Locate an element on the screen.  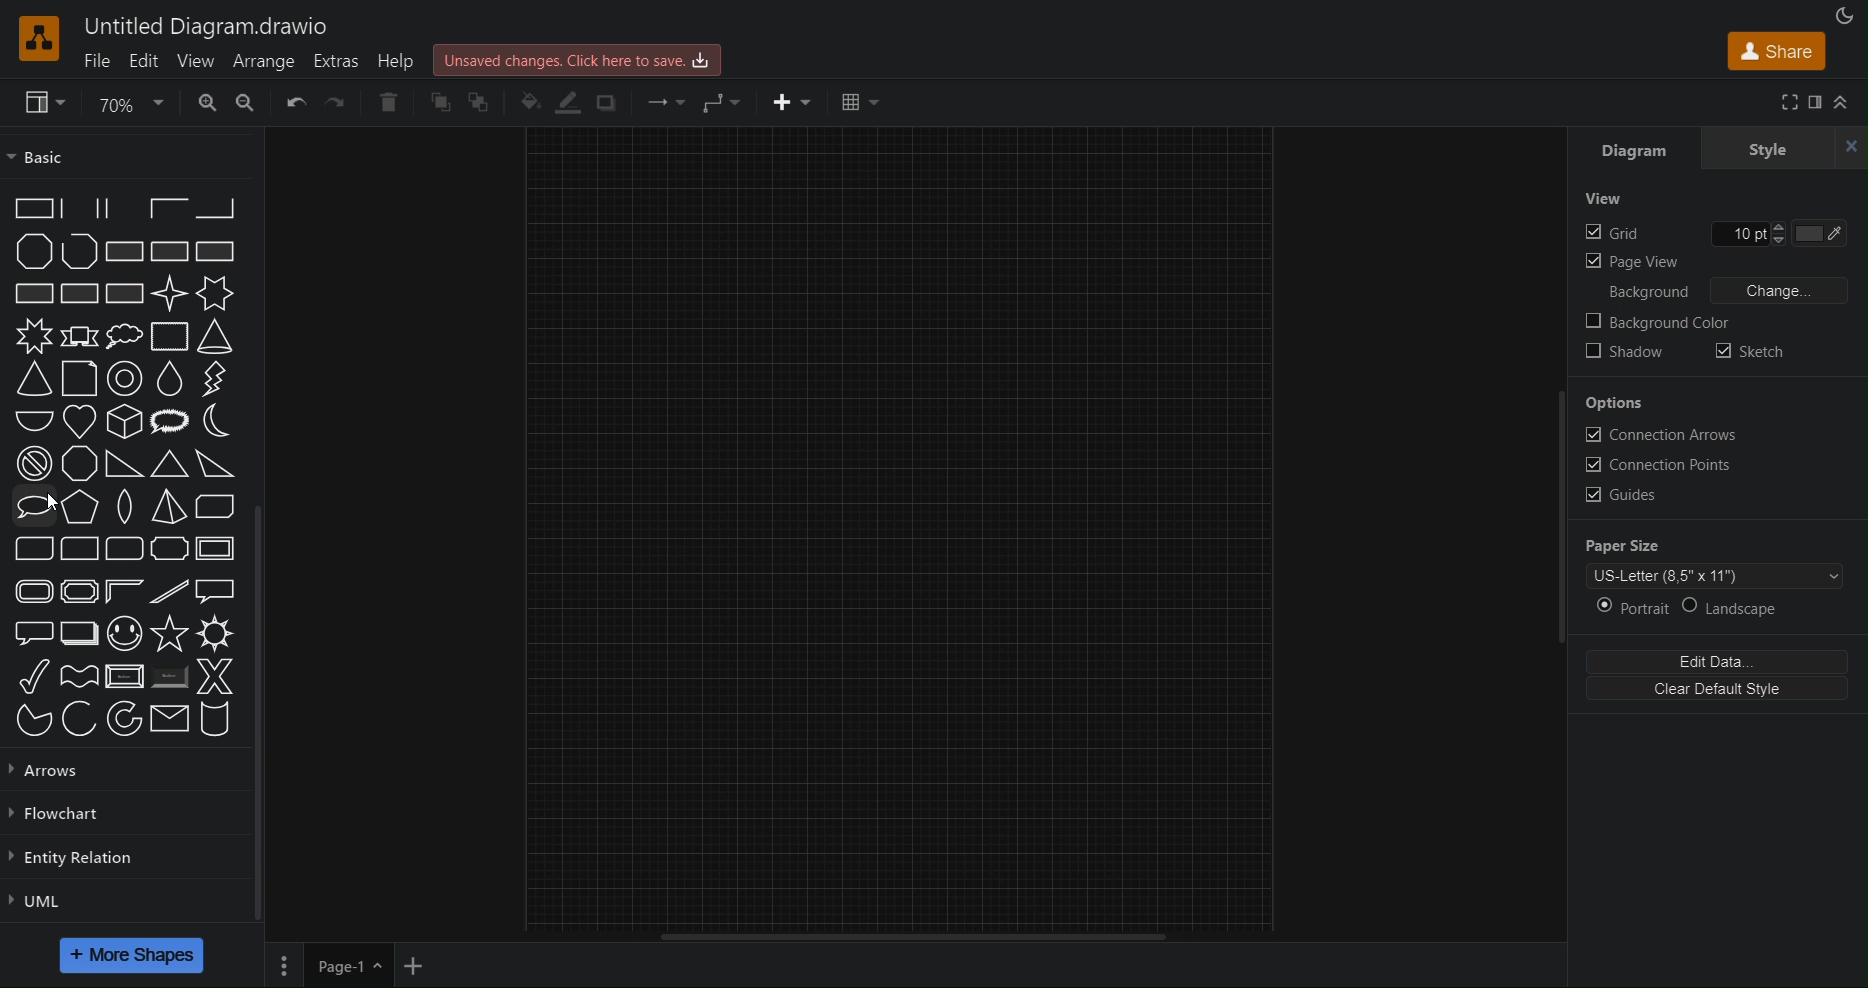
Page 1 is located at coordinates (352, 963).